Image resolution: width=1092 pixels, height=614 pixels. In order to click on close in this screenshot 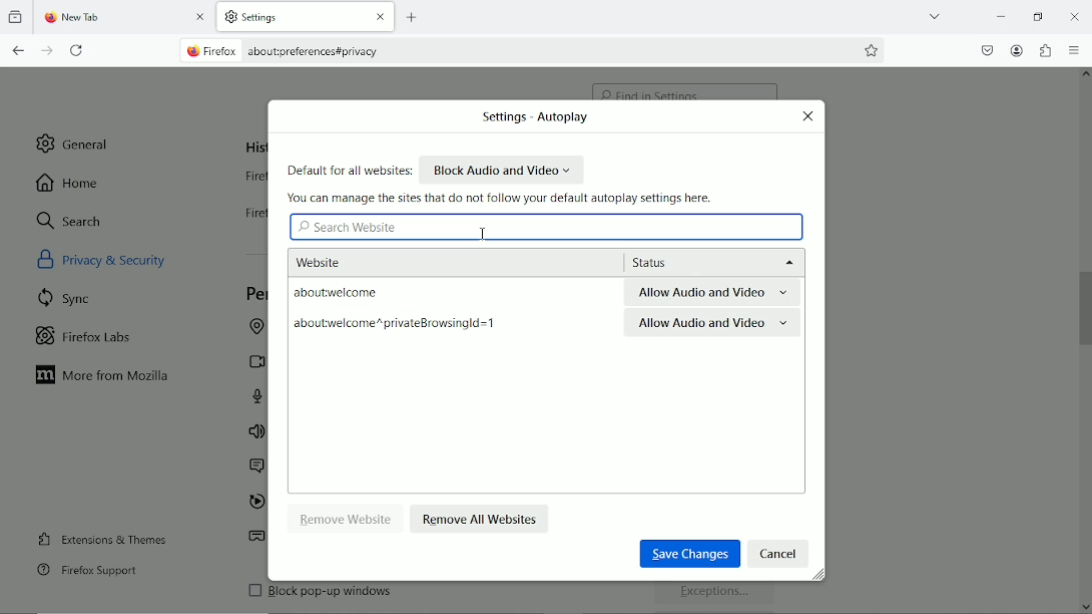, I will do `click(202, 19)`.